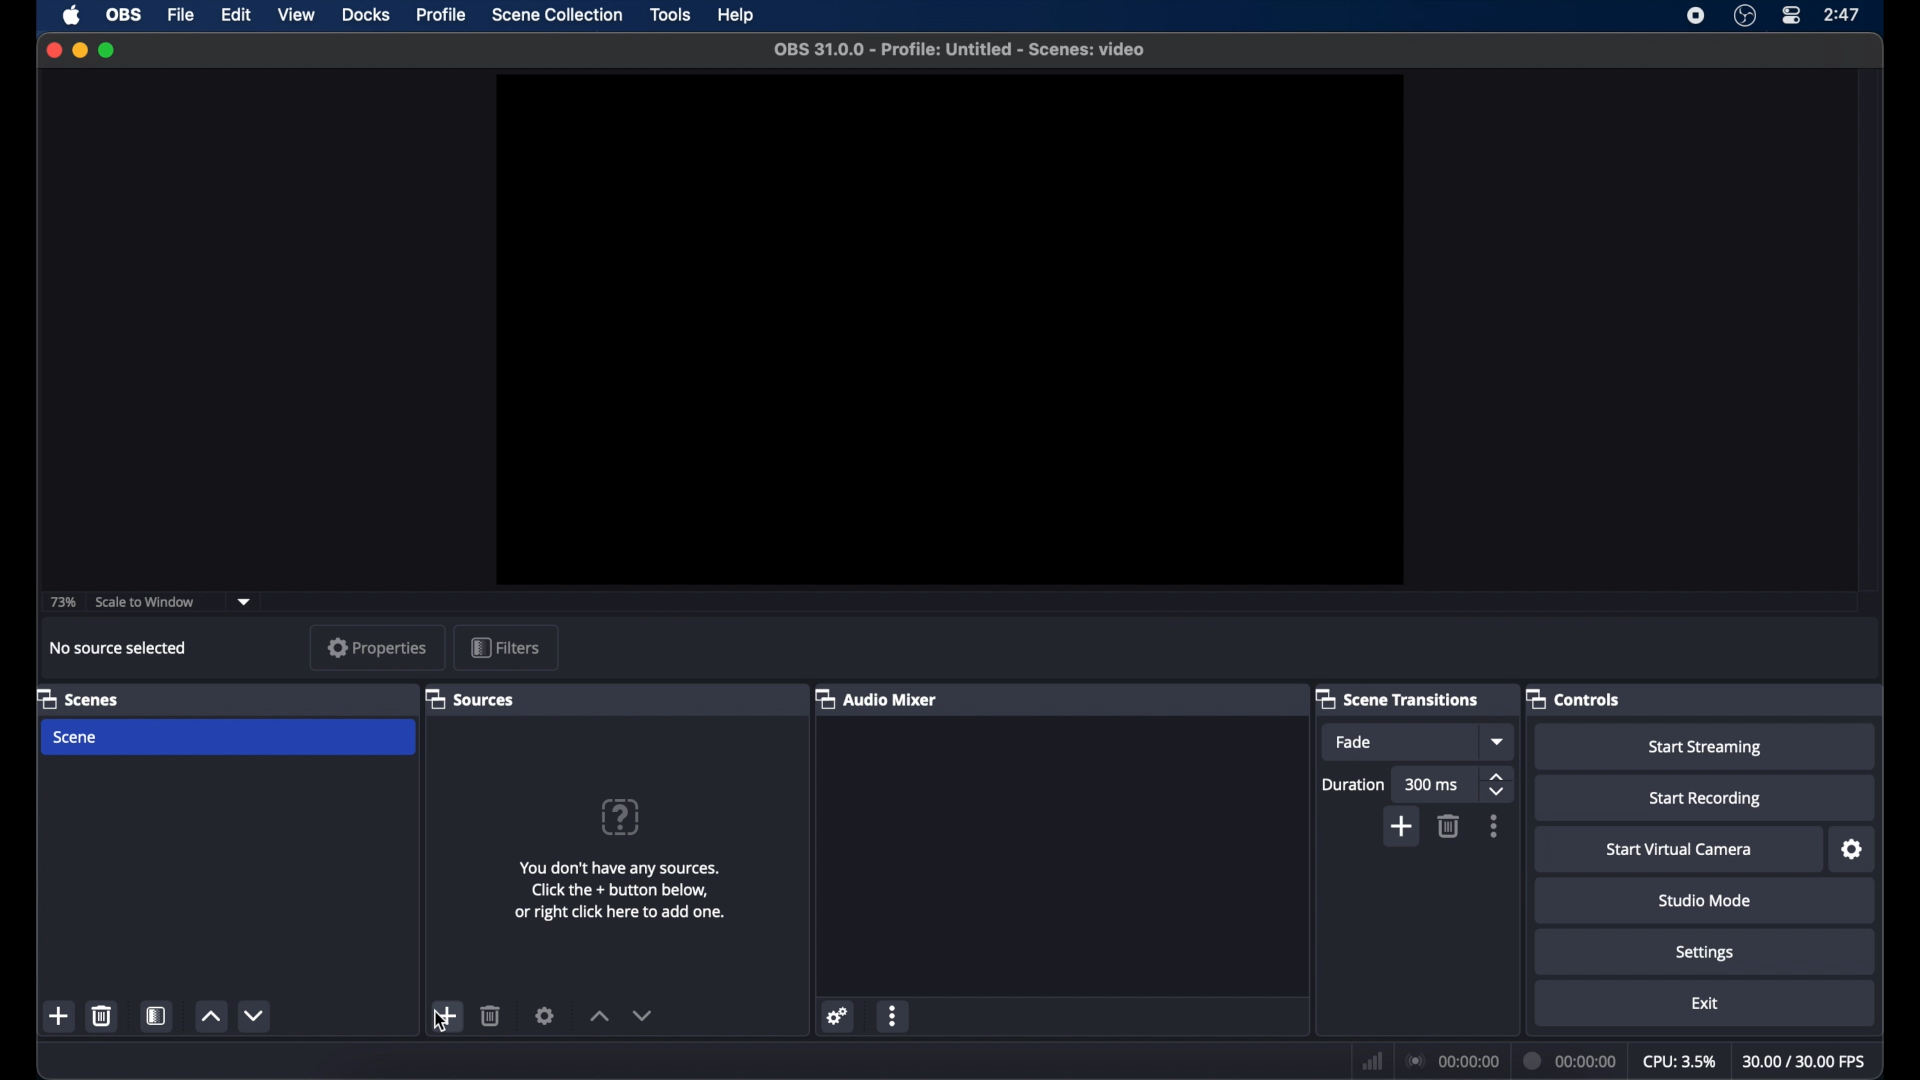 The height and width of the screenshot is (1080, 1920). Describe the element at coordinates (236, 15) in the screenshot. I see `edit` at that location.